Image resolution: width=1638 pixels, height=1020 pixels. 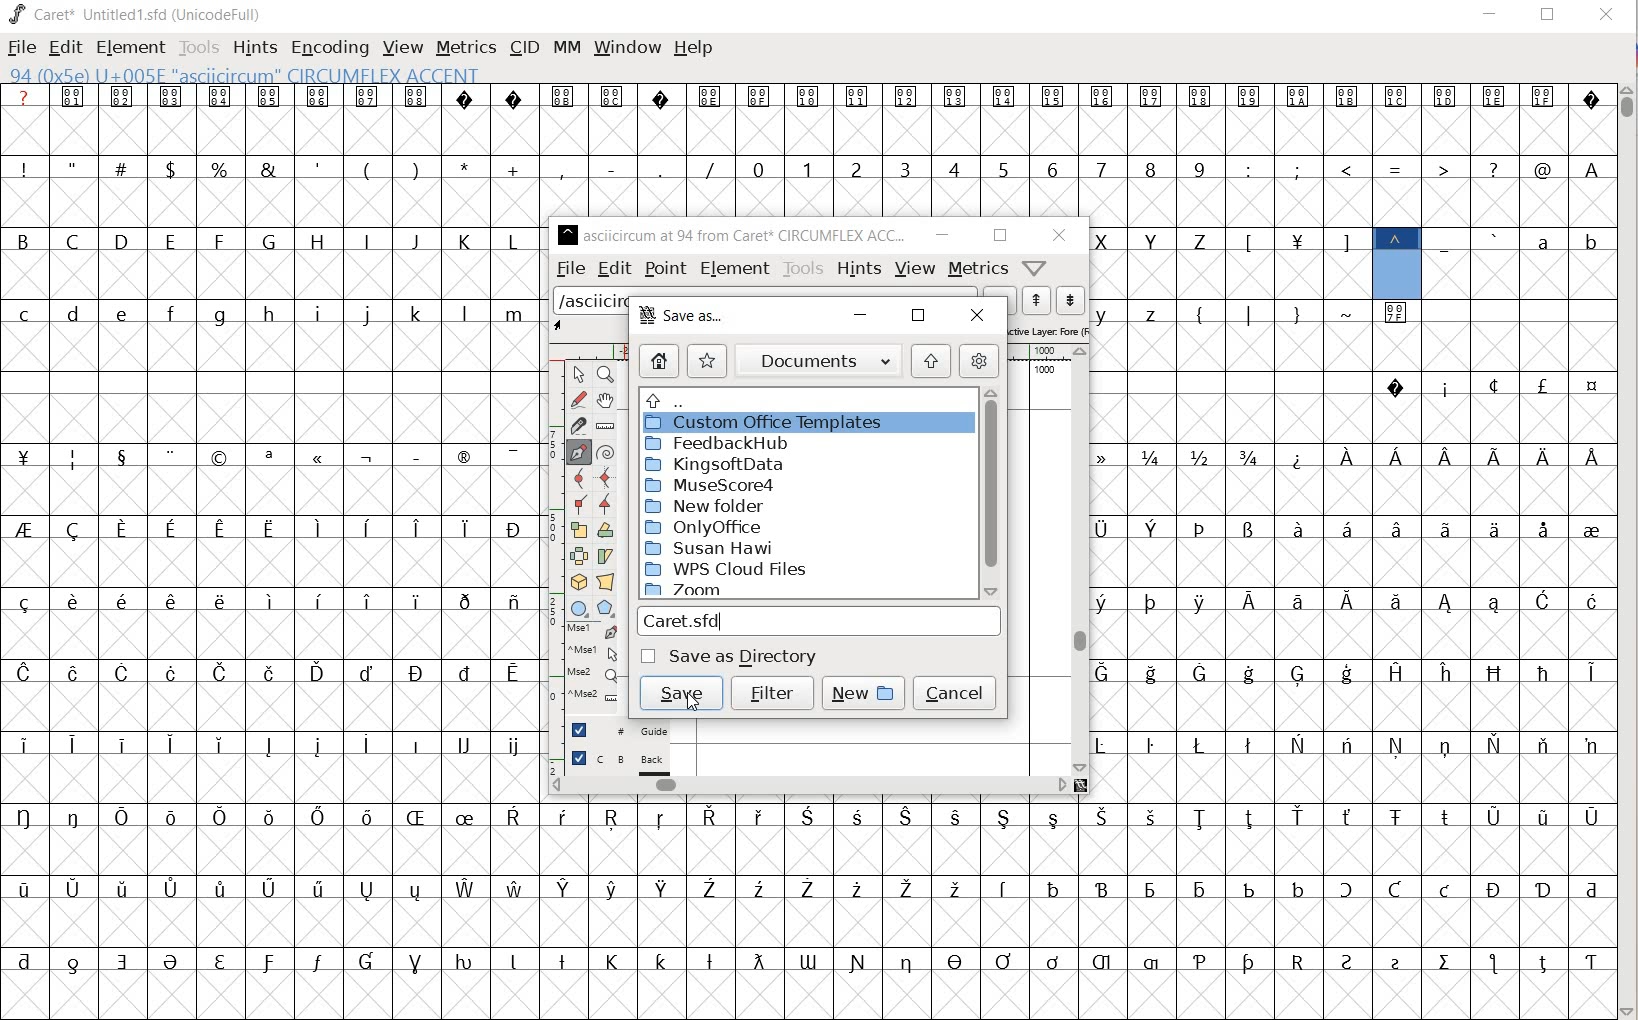 I want to click on documents, so click(x=821, y=359).